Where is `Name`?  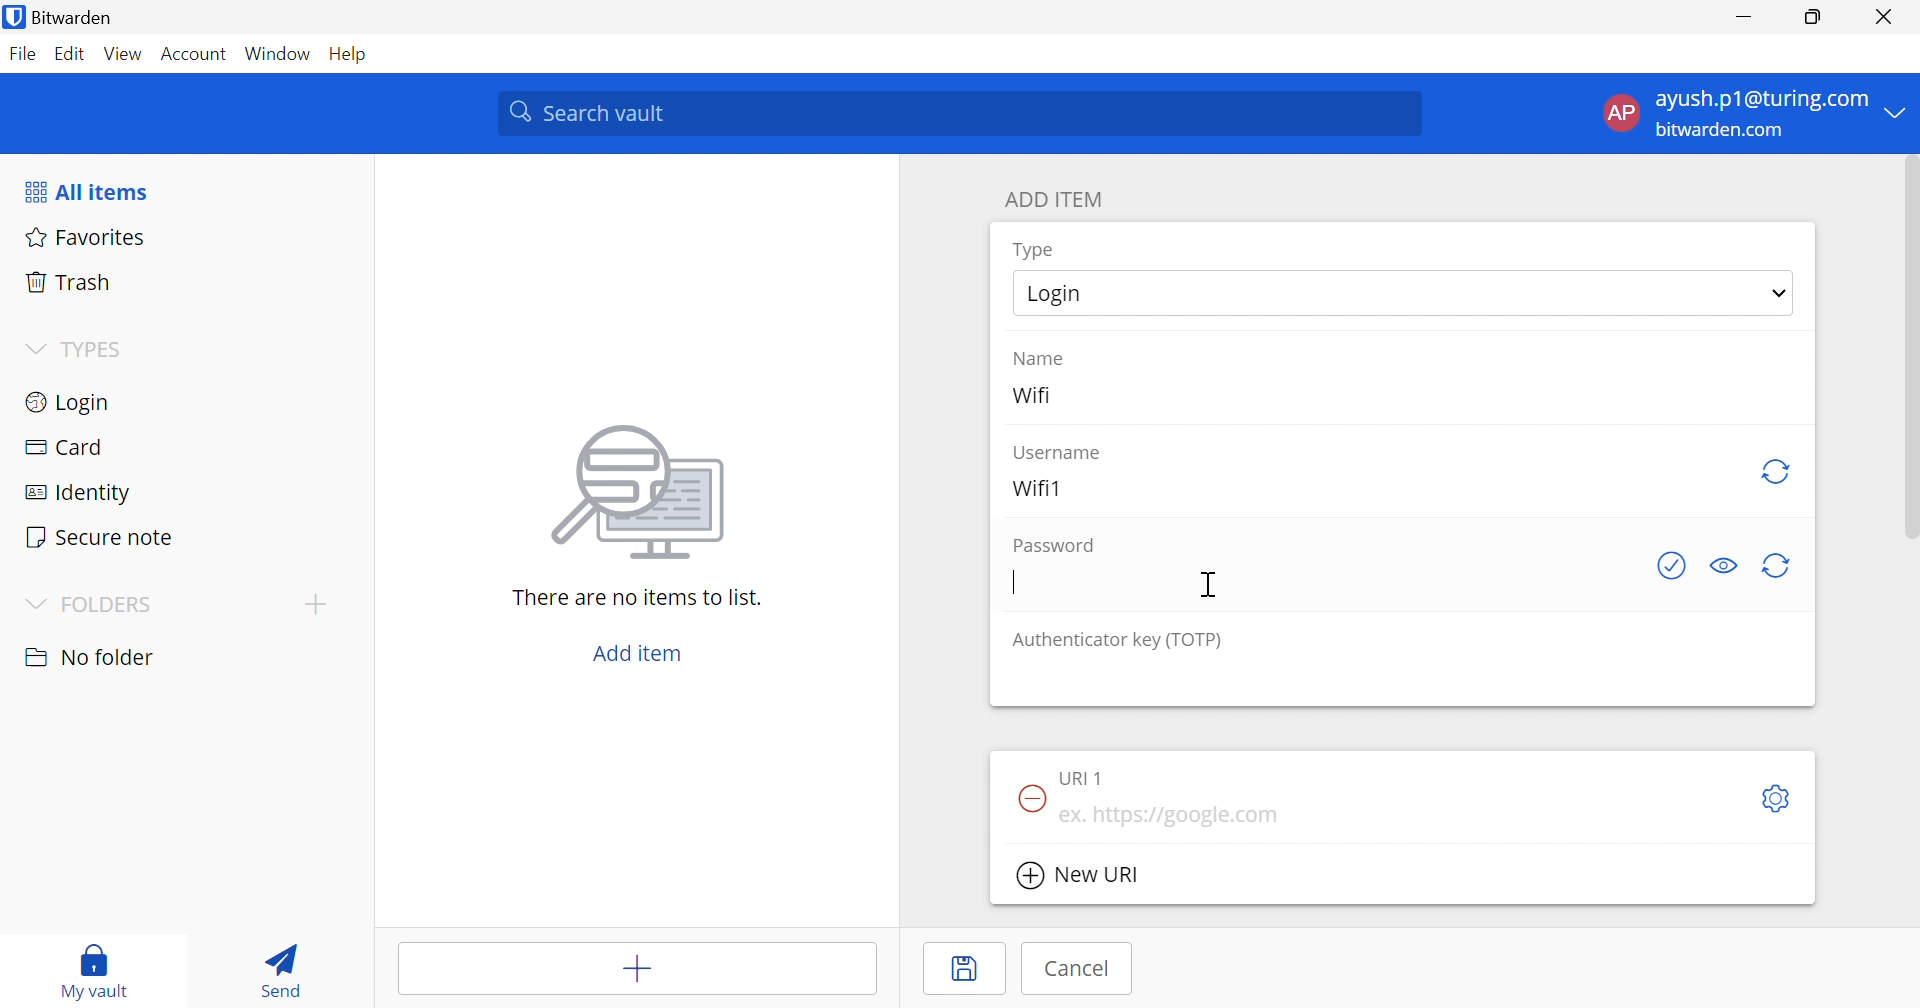
Name is located at coordinates (1037, 359).